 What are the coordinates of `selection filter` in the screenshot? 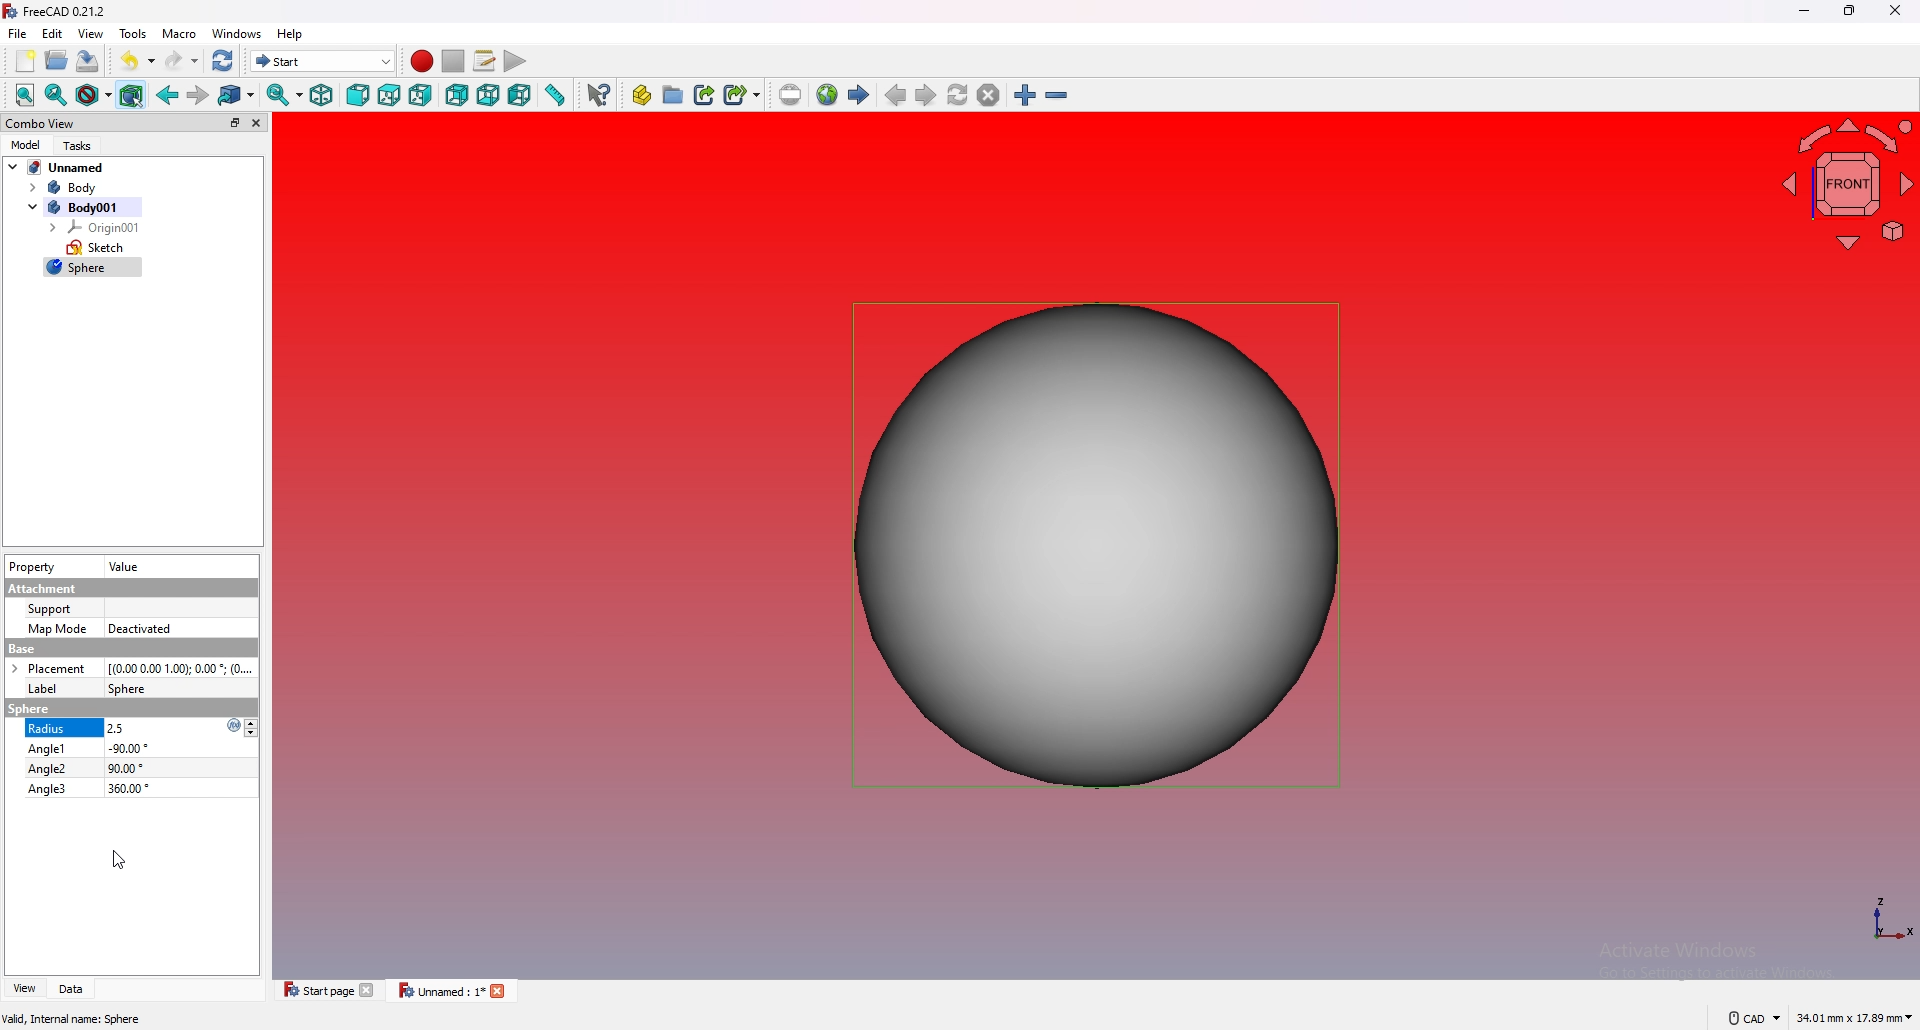 It's located at (130, 96).